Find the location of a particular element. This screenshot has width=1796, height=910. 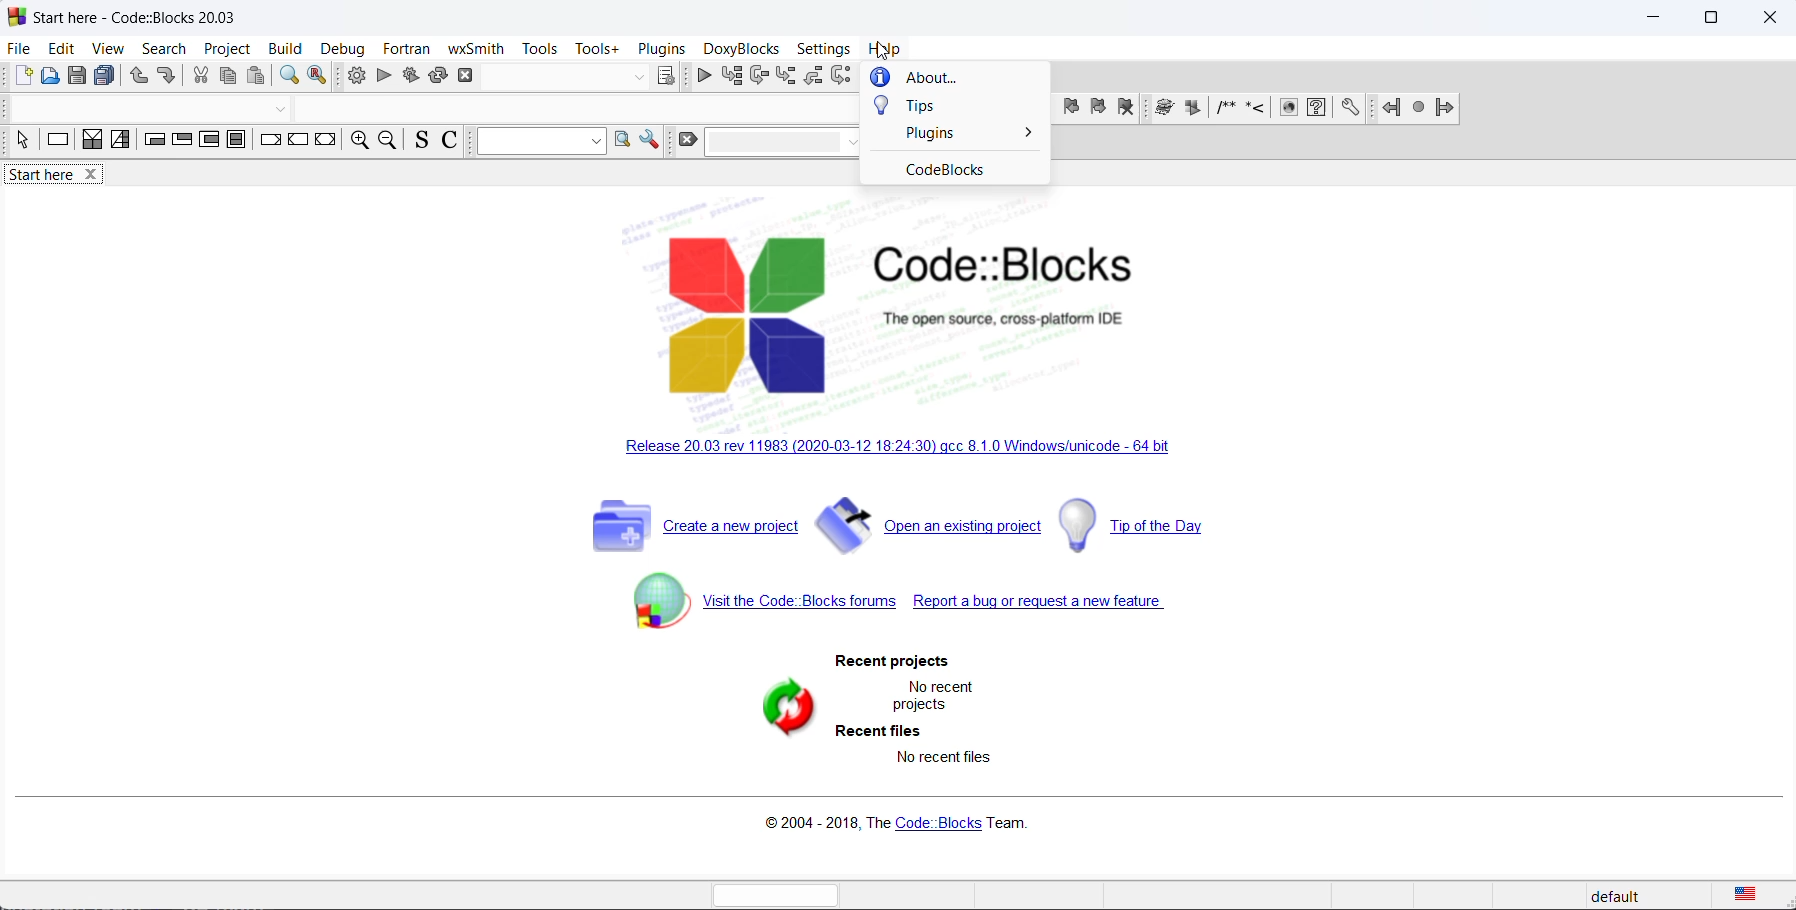

open is located at coordinates (52, 77).